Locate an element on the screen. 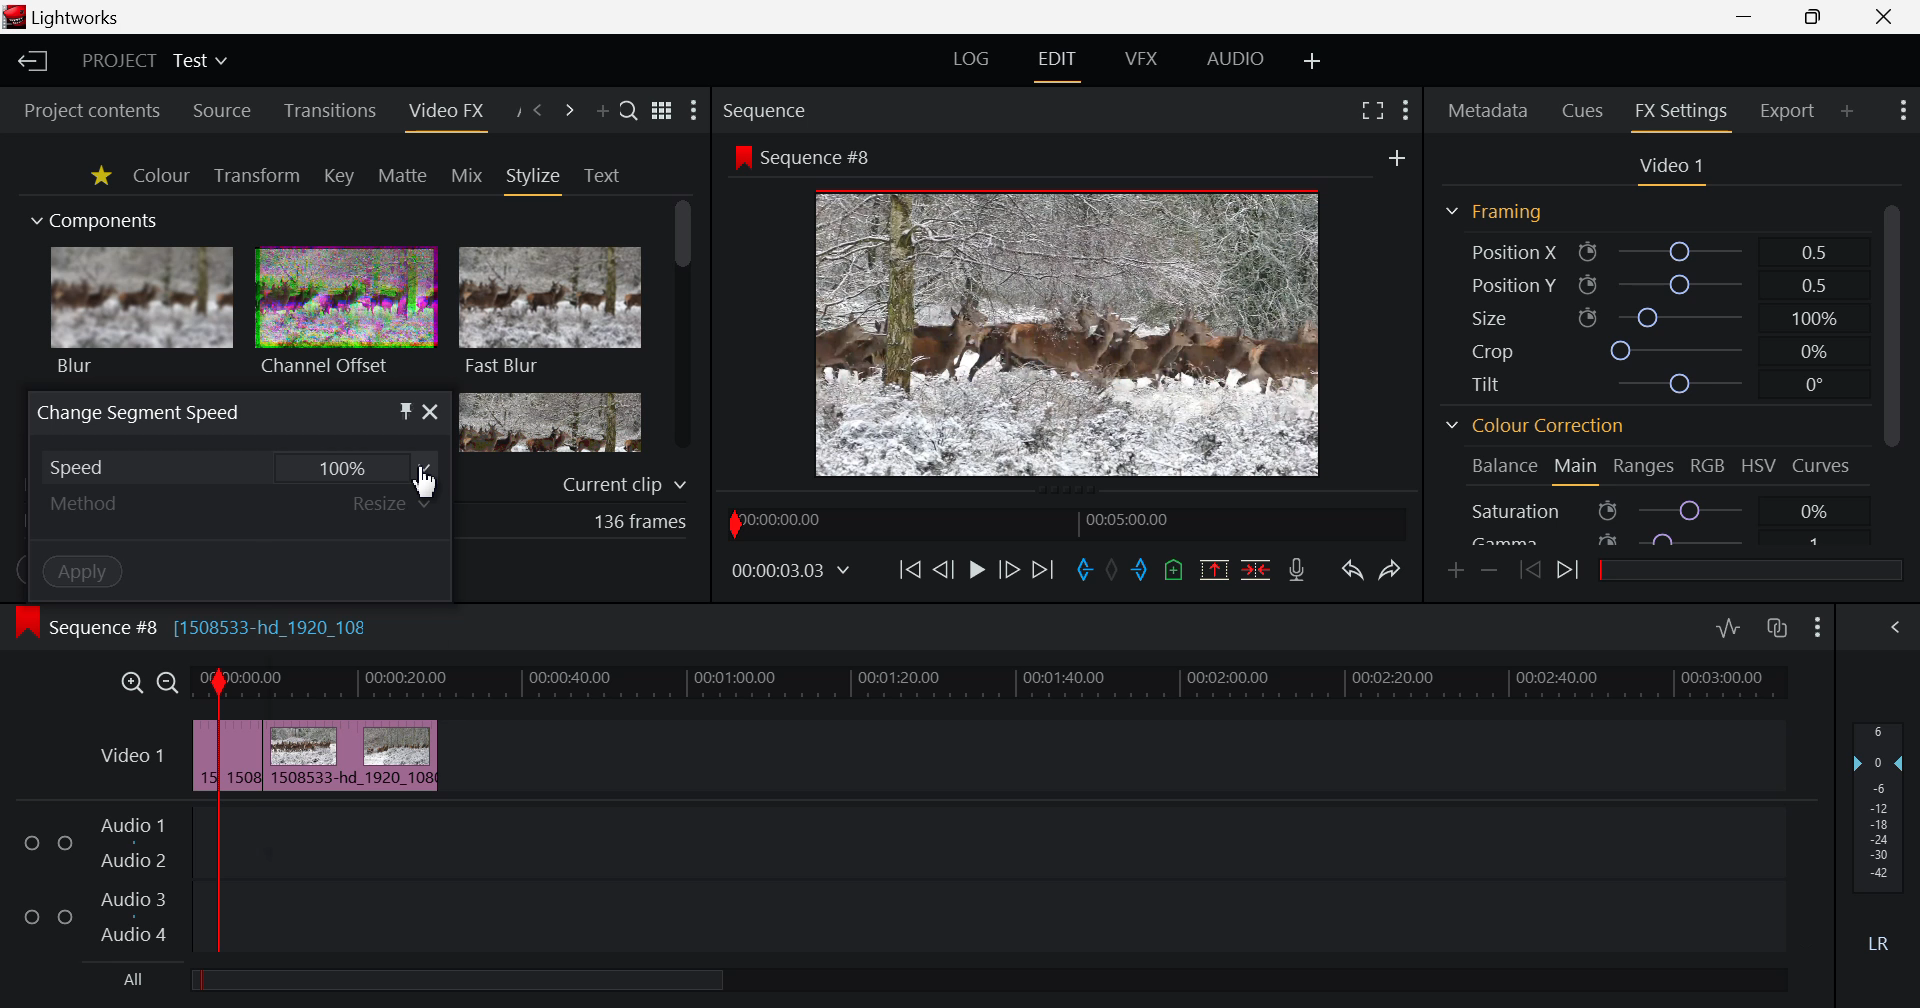 The width and height of the screenshot is (1920, 1008). Minimize is located at coordinates (1814, 18).